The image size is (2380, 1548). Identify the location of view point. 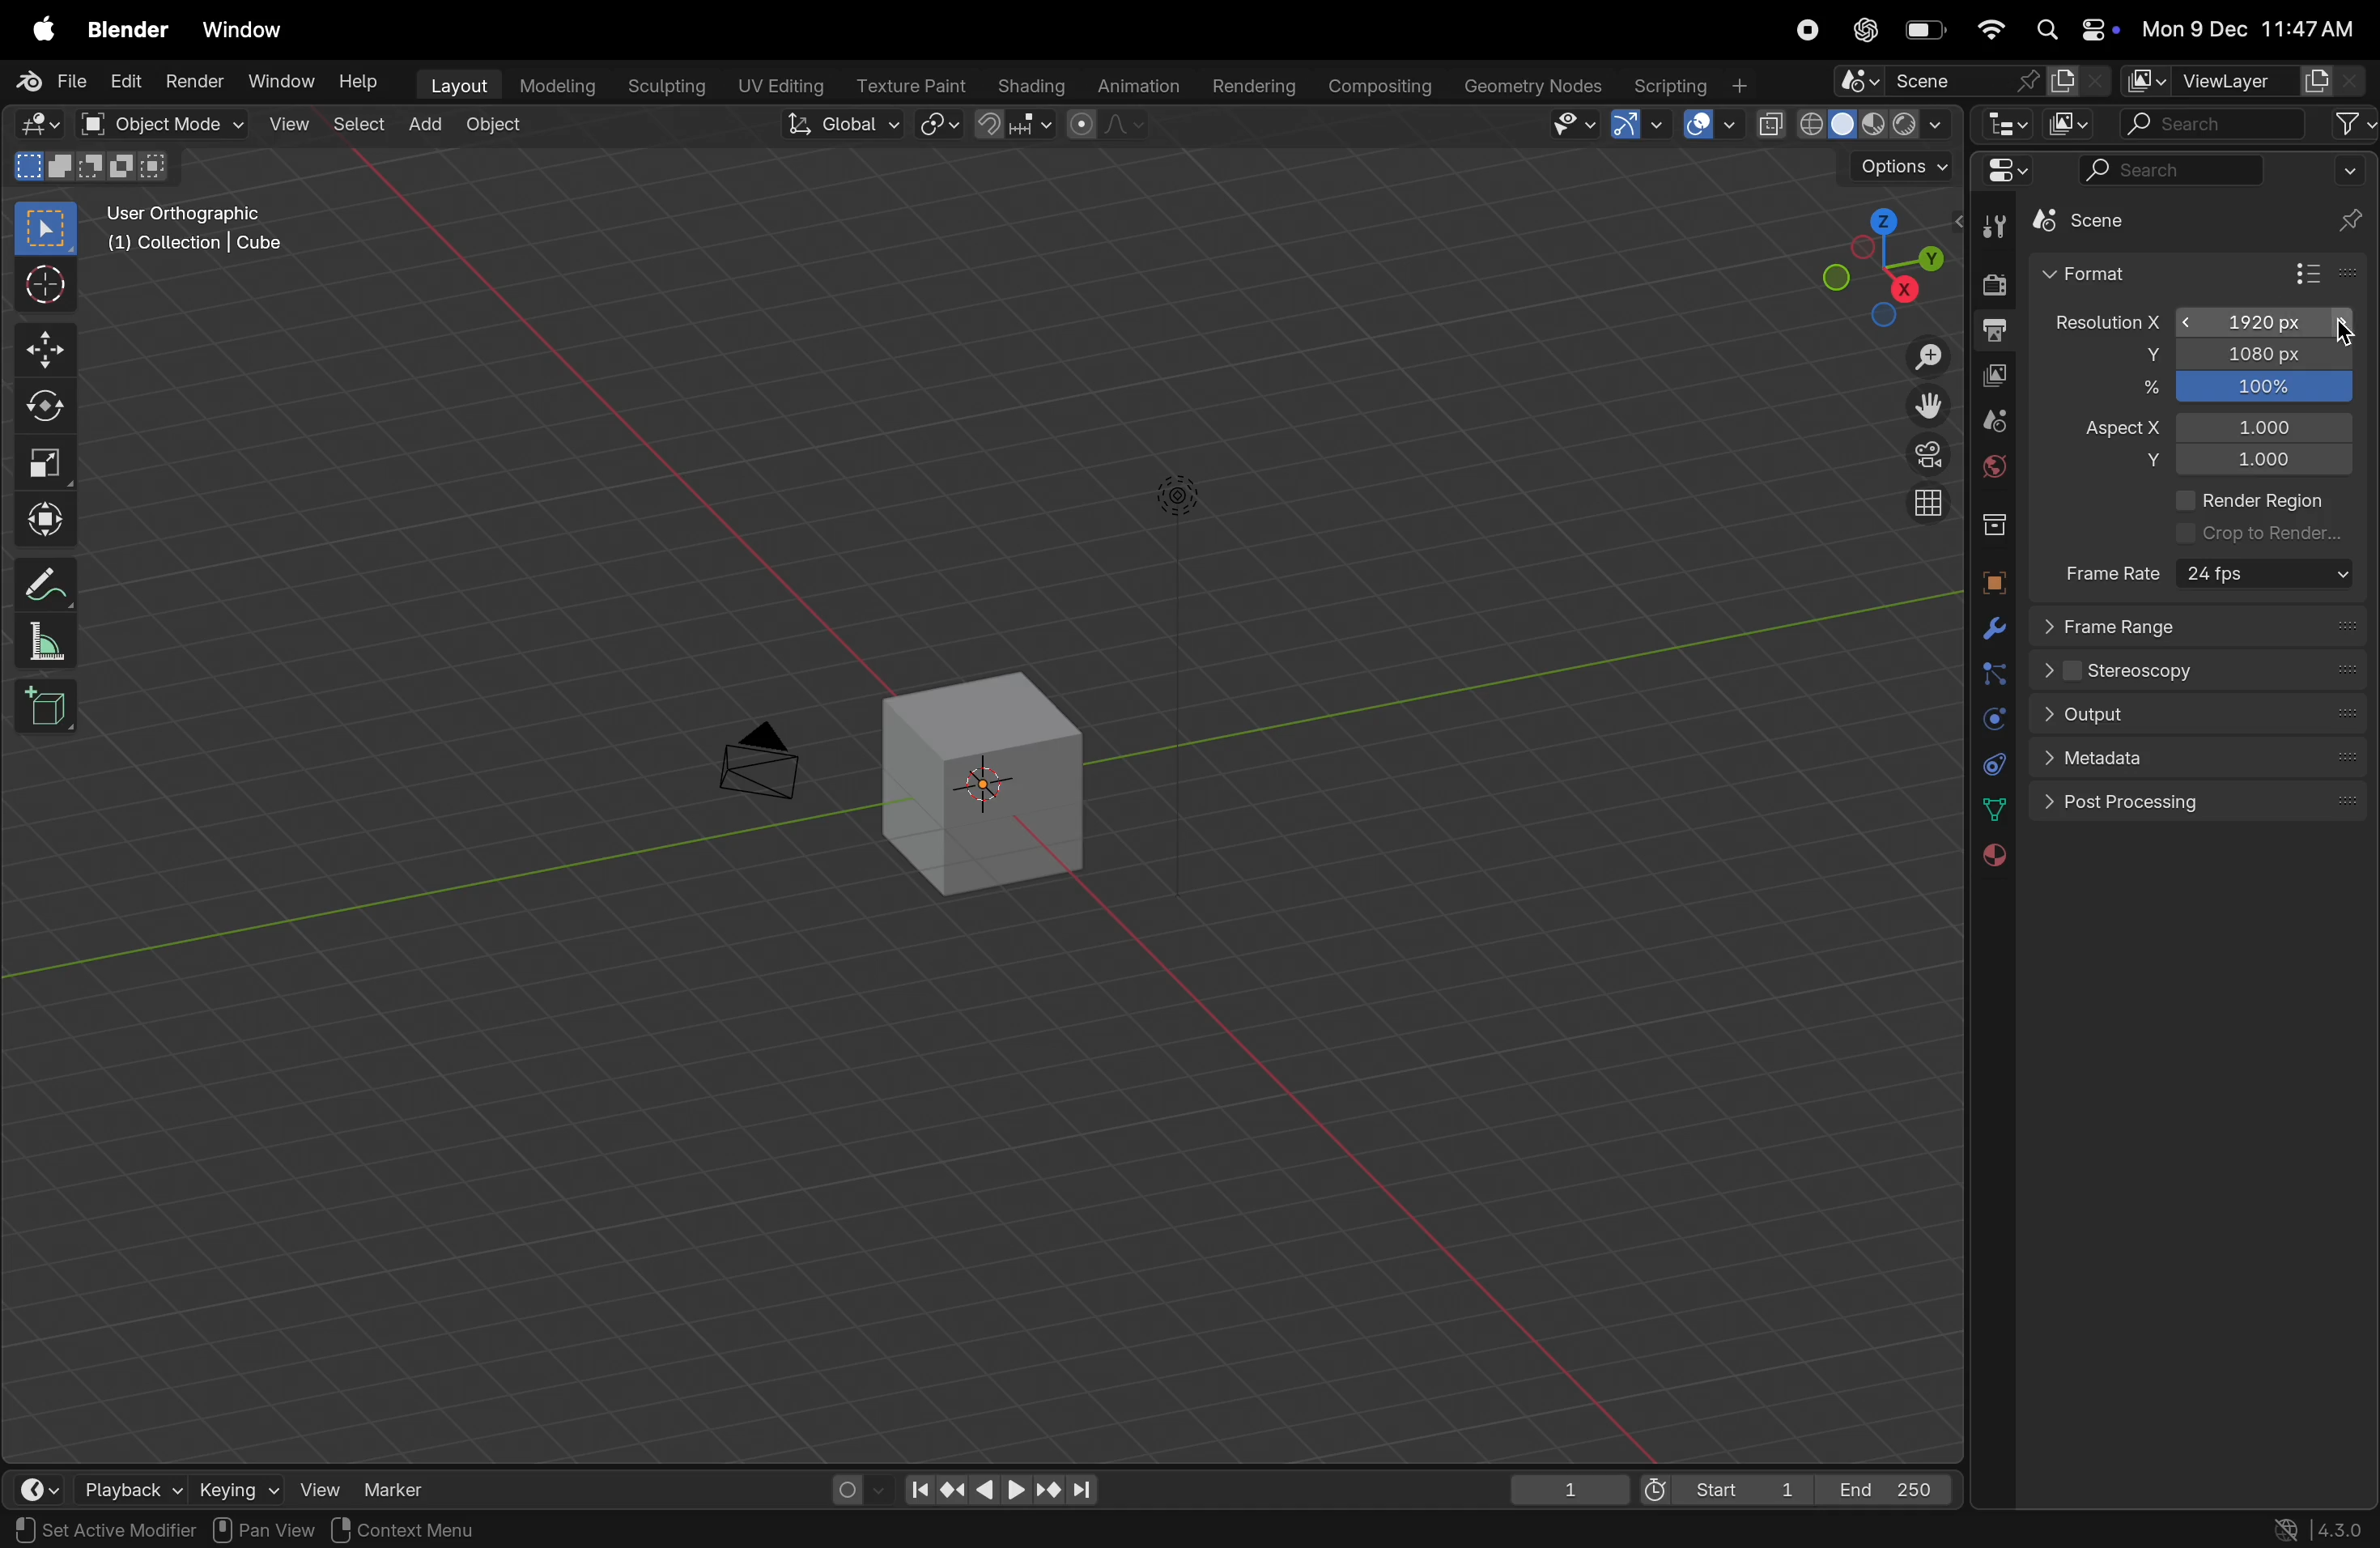
(1885, 261).